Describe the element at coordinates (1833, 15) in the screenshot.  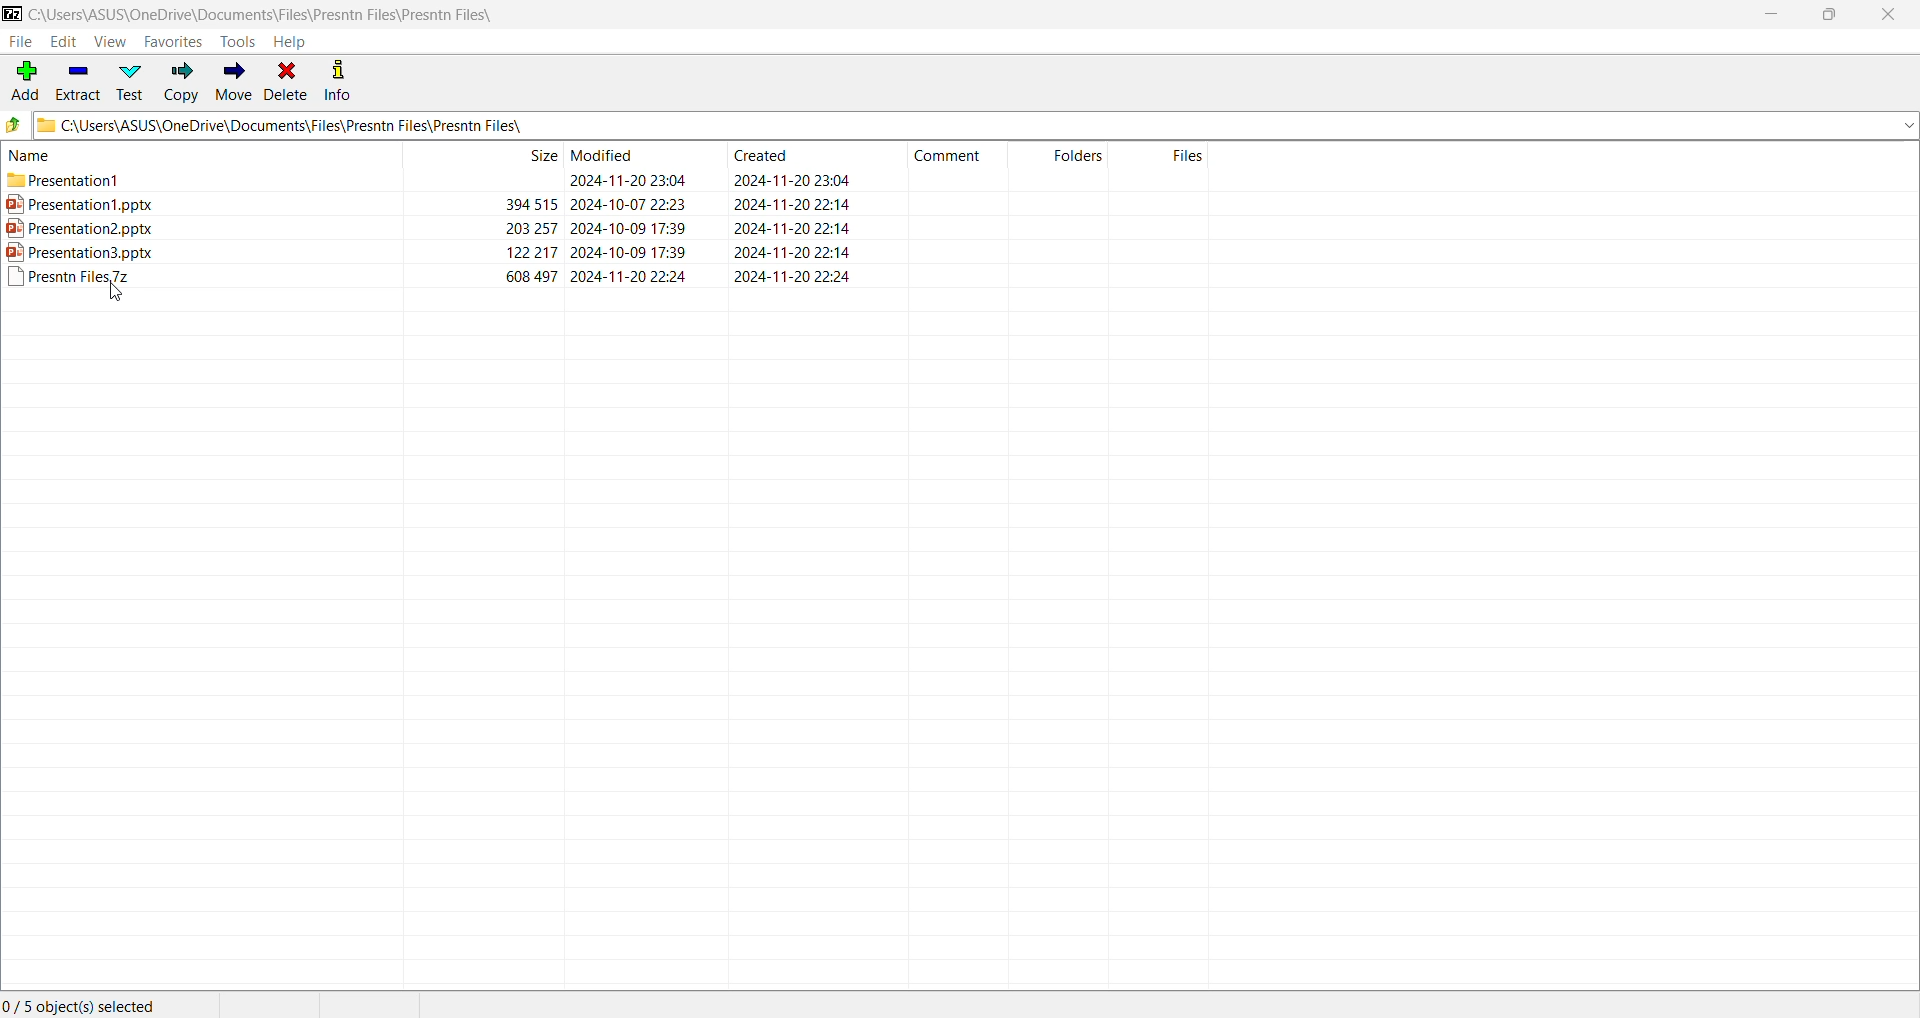
I see `Restore Down` at that location.